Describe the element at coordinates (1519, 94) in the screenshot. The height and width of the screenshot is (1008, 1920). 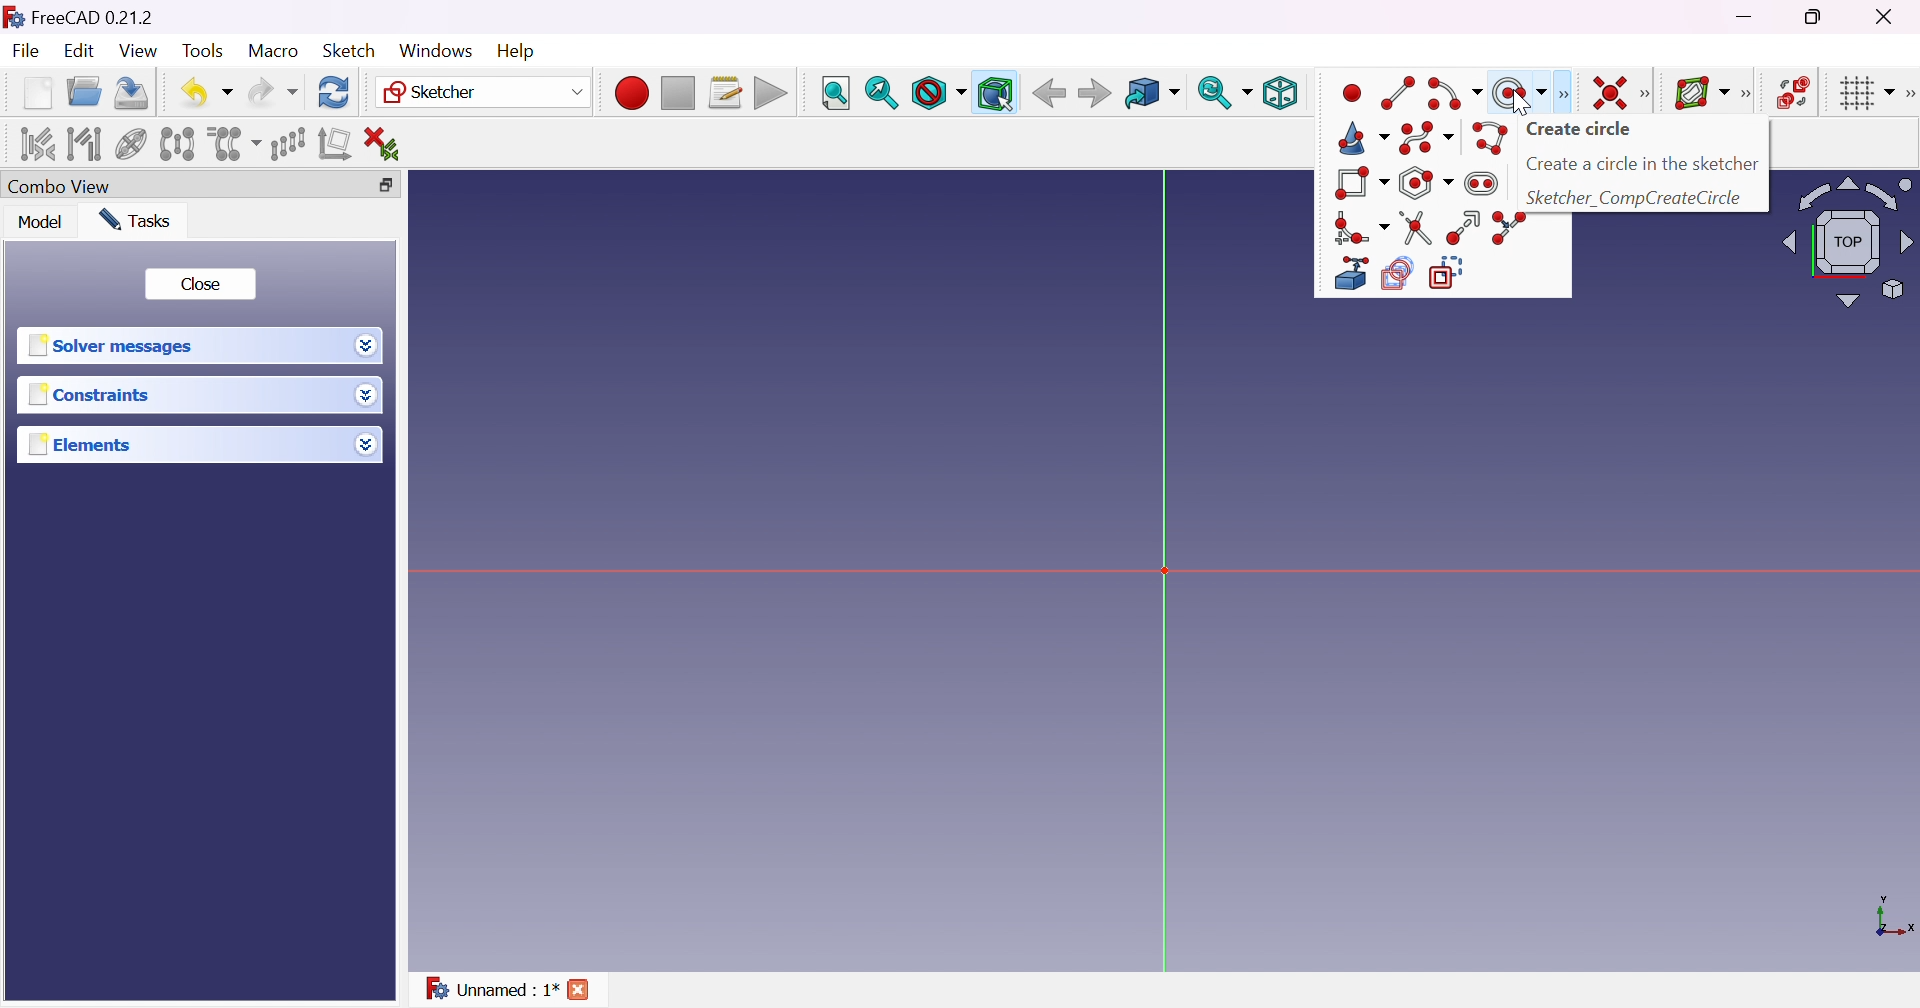
I see `Create circle` at that location.